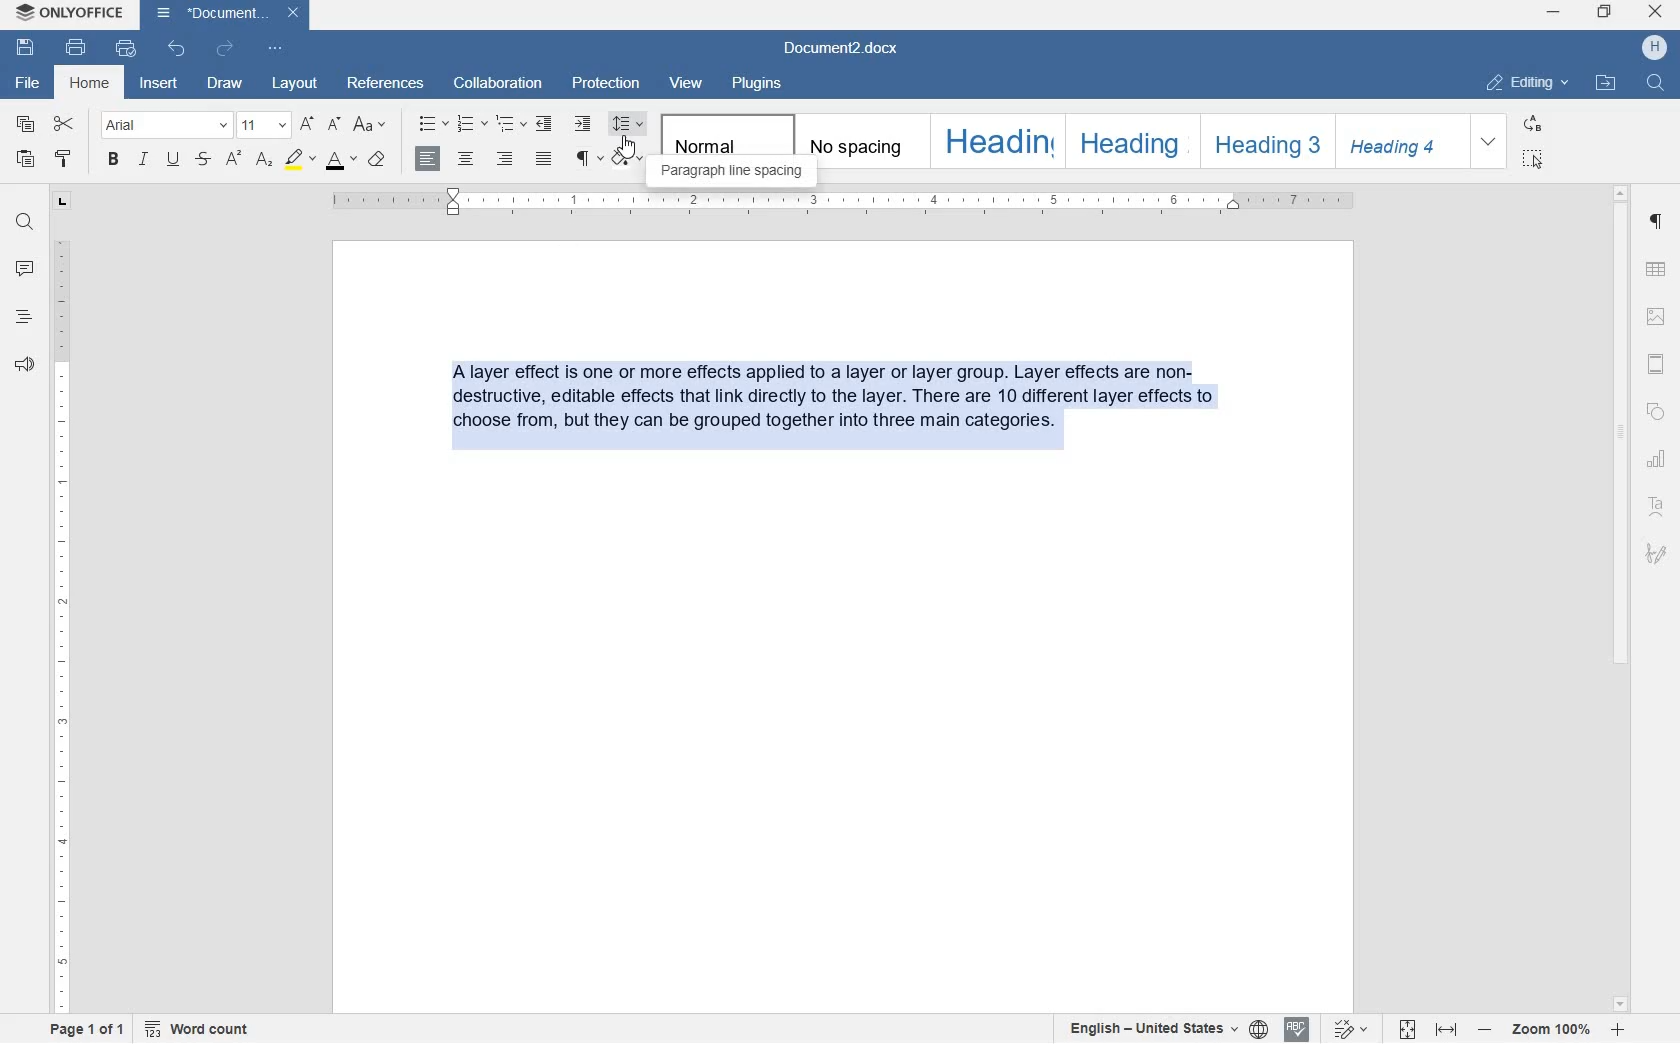 This screenshot has width=1680, height=1044. Describe the element at coordinates (68, 14) in the screenshot. I see `system name` at that location.